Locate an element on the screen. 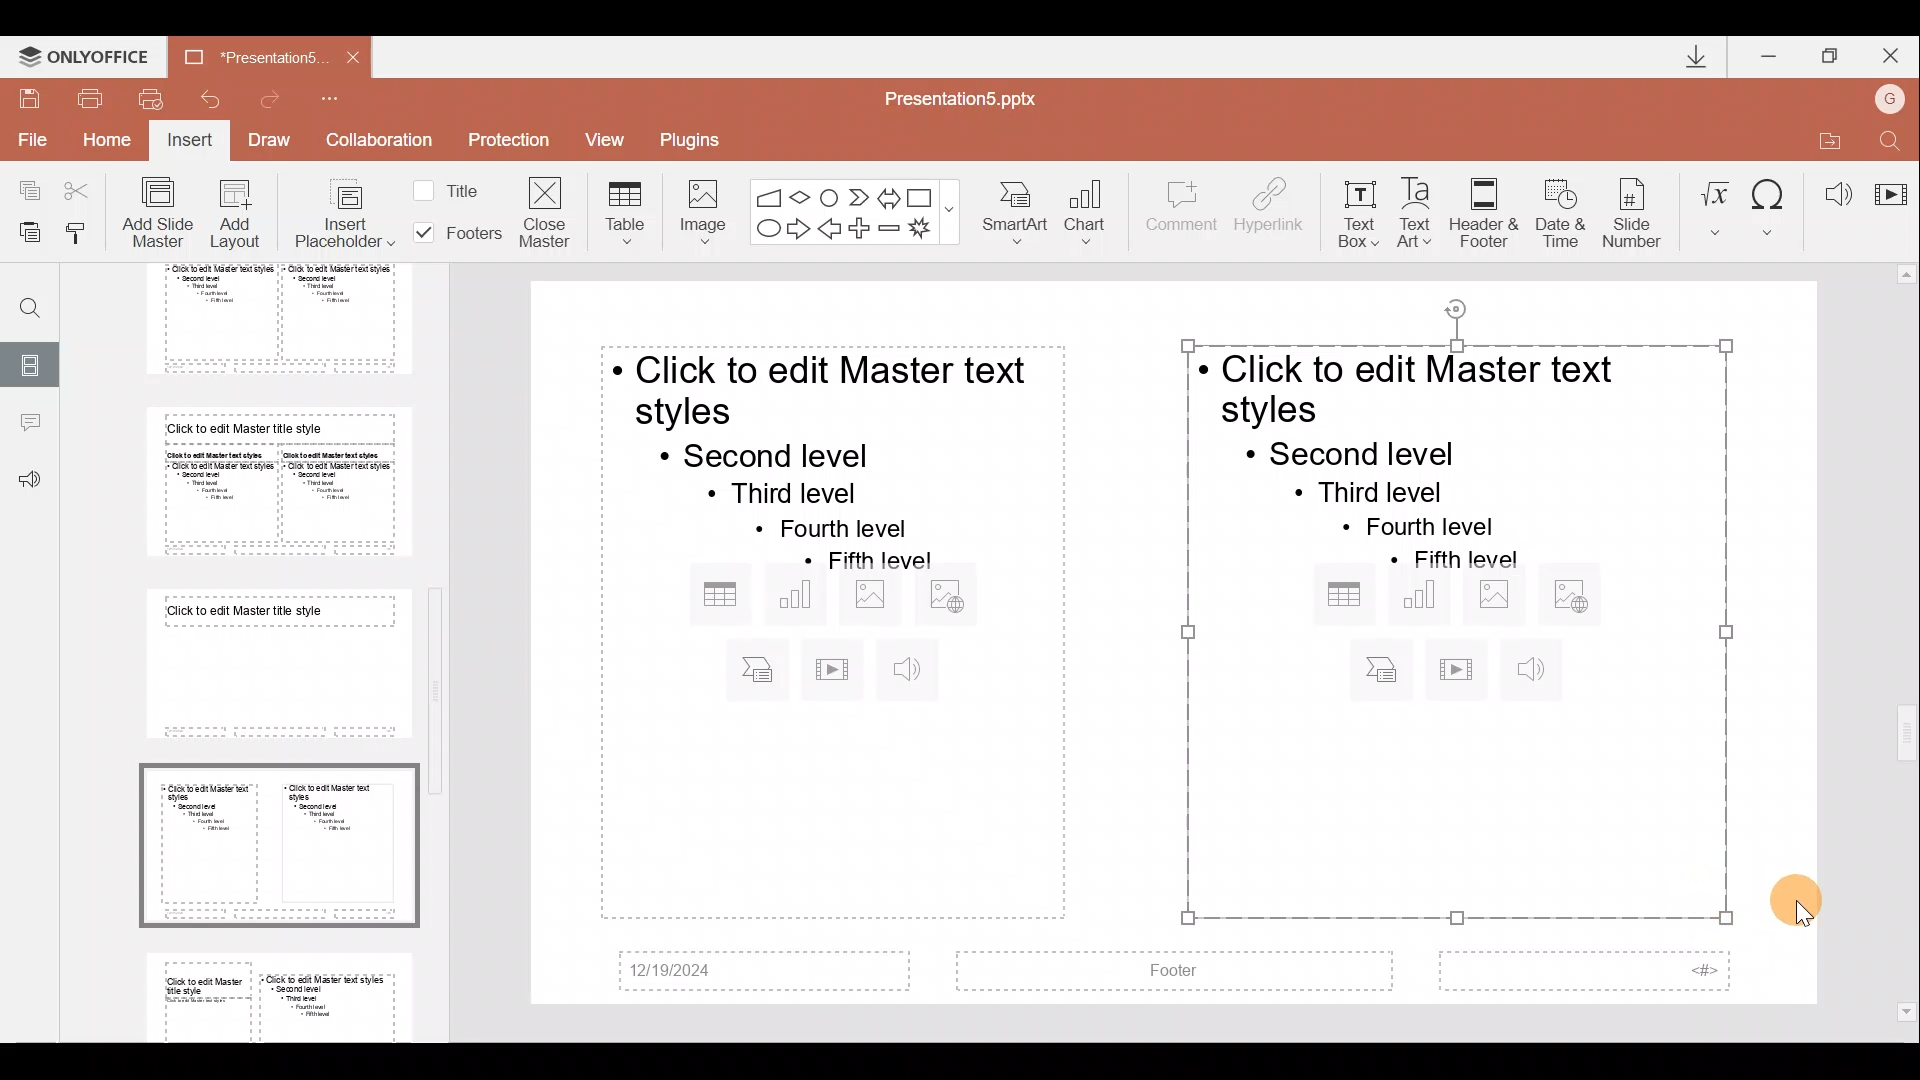  Quick print is located at coordinates (150, 100).